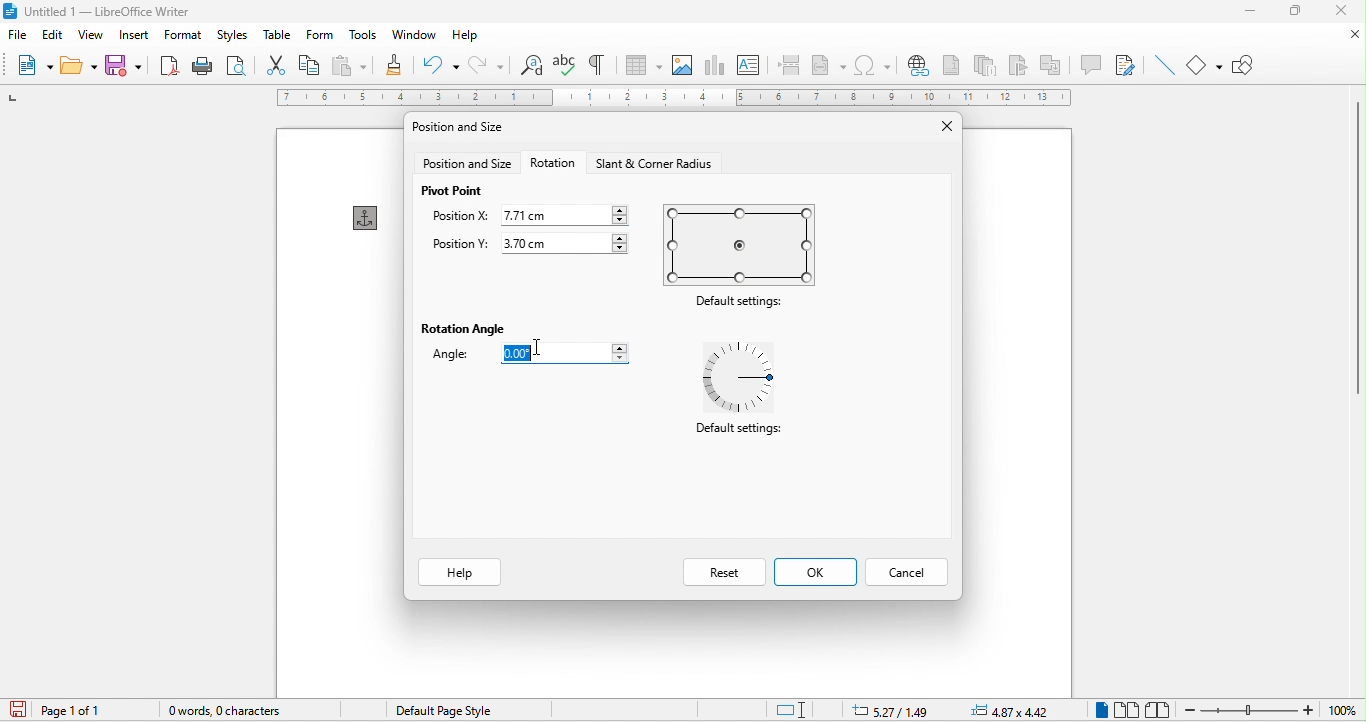  Describe the element at coordinates (467, 163) in the screenshot. I see `position and size` at that location.